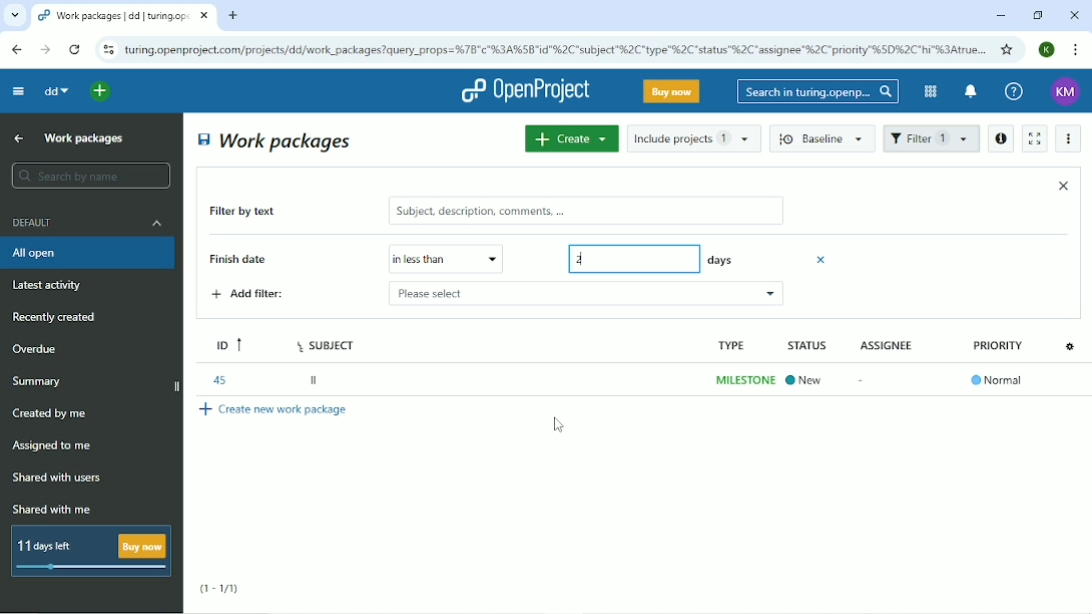 The image size is (1092, 614). What do you see at coordinates (74, 49) in the screenshot?
I see `Reload this page` at bounding box center [74, 49].